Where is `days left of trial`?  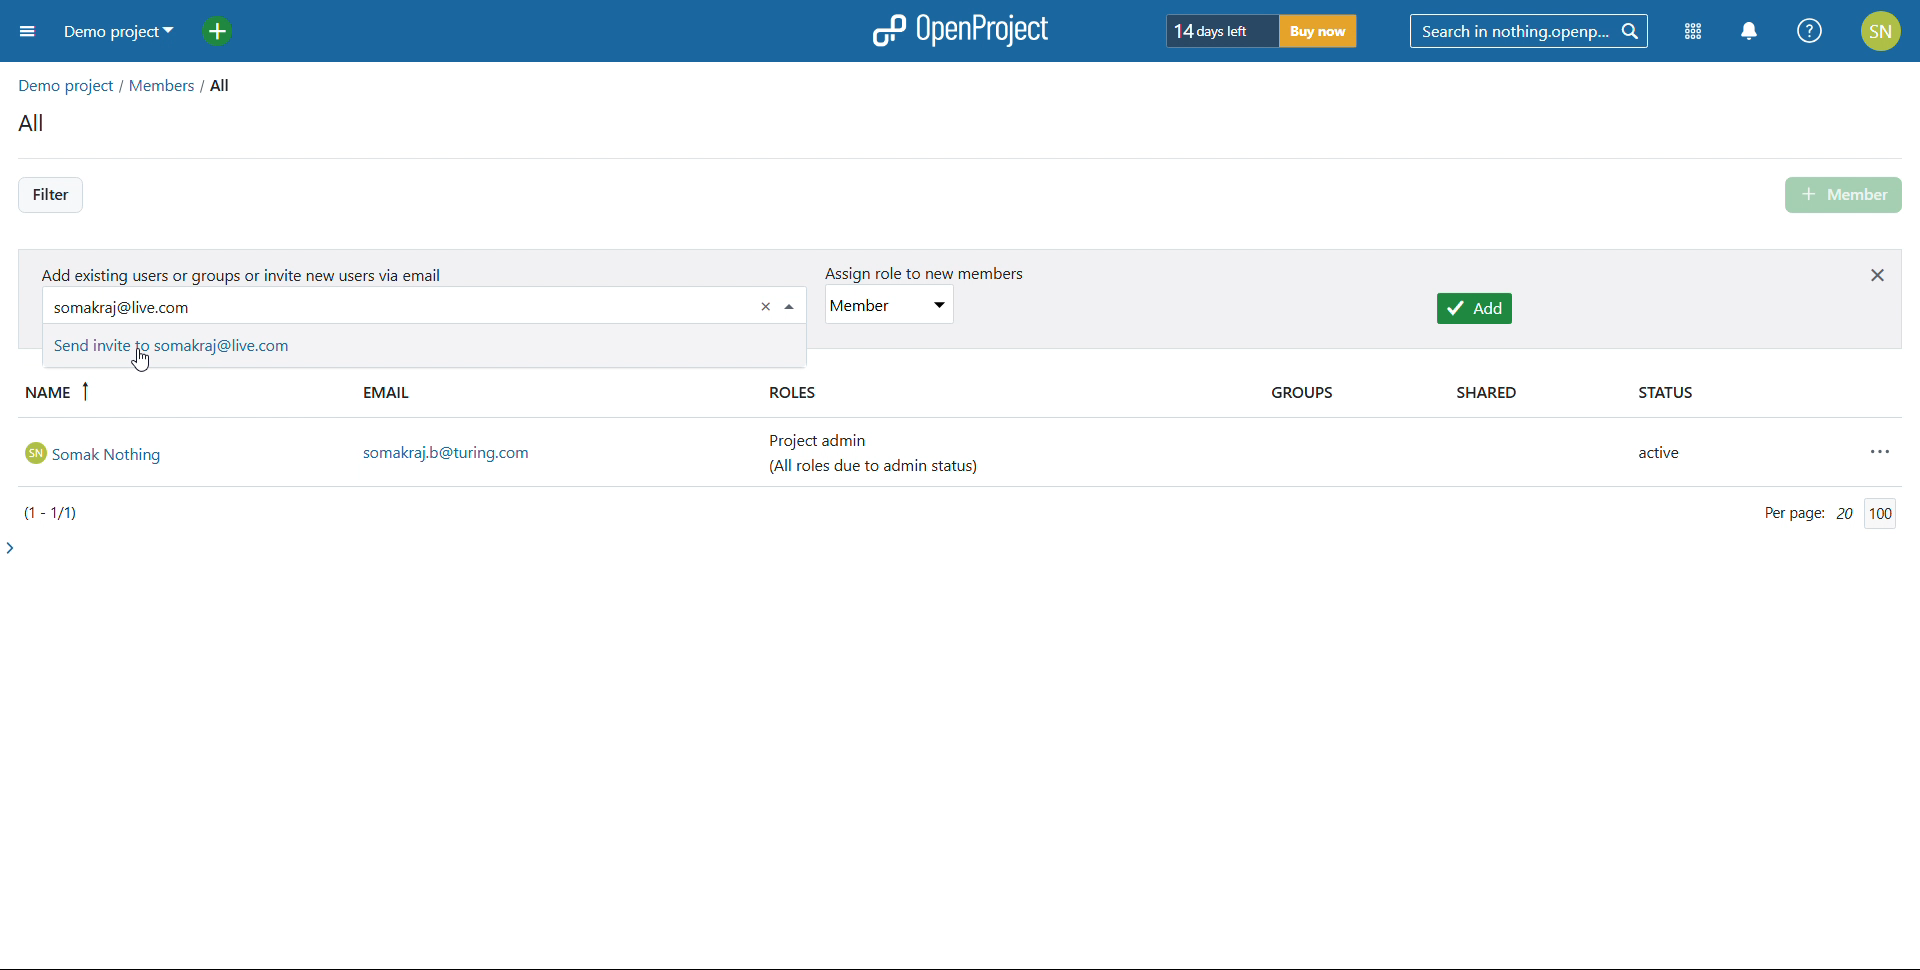 days left of trial is located at coordinates (1217, 30).